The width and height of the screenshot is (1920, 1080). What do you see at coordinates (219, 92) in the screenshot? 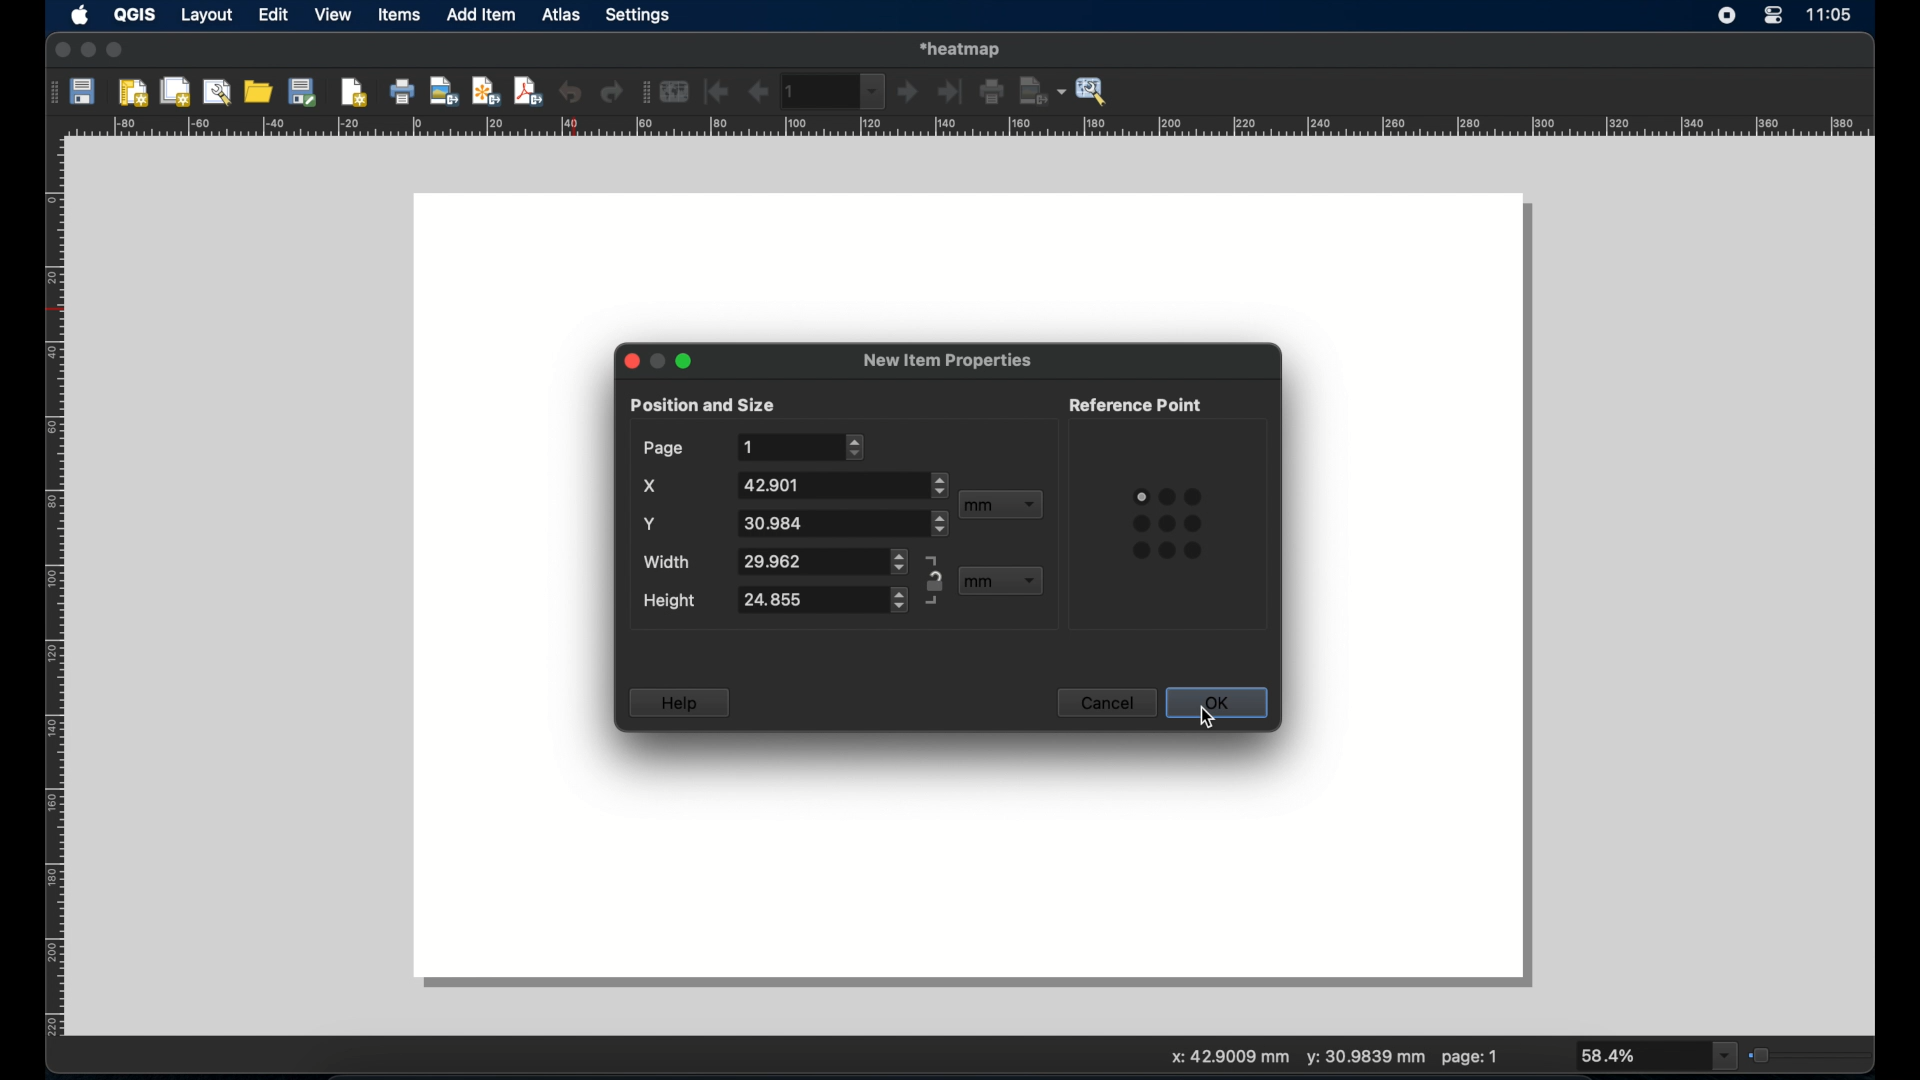
I see `layout manager` at bounding box center [219, 92].